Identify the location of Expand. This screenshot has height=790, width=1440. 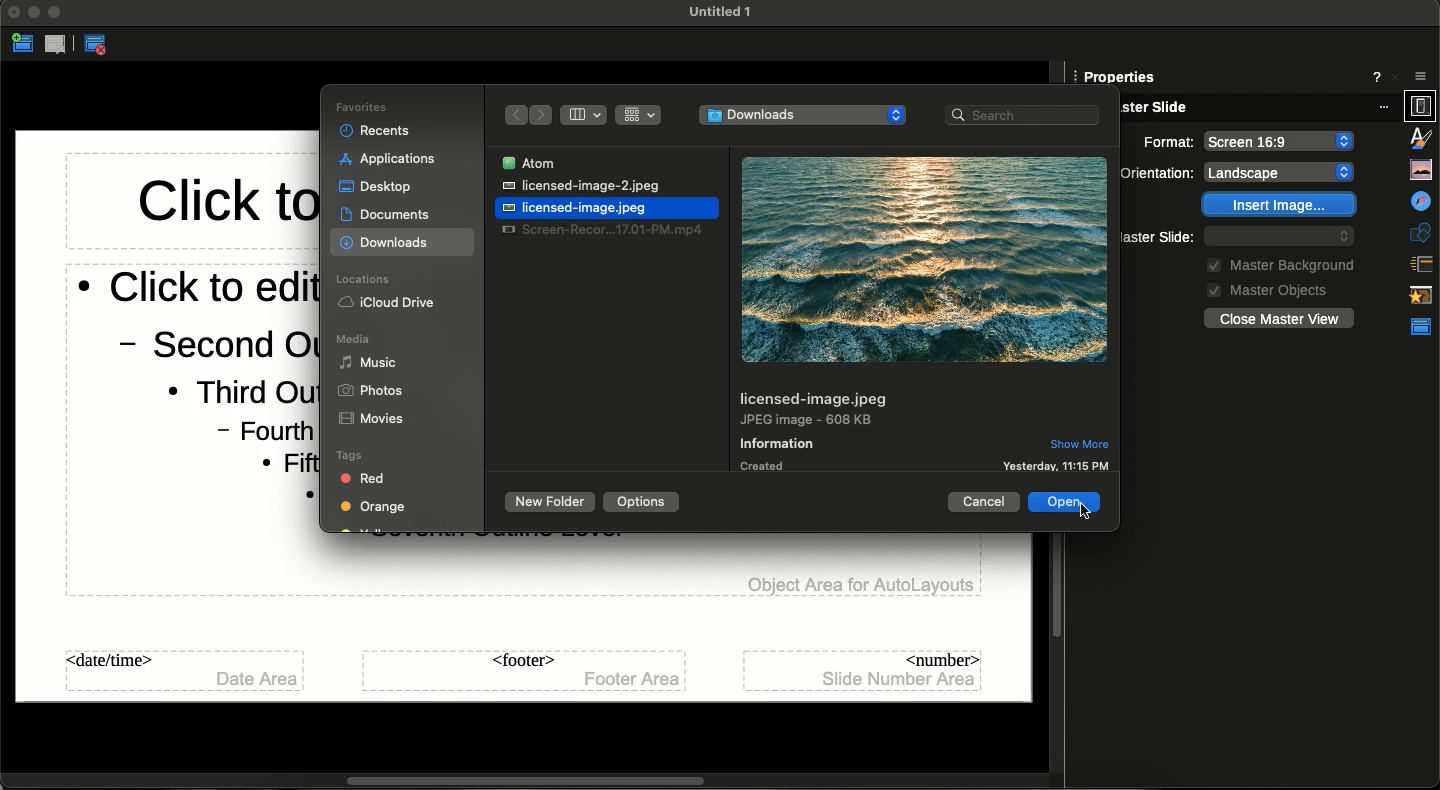
(55, 12).